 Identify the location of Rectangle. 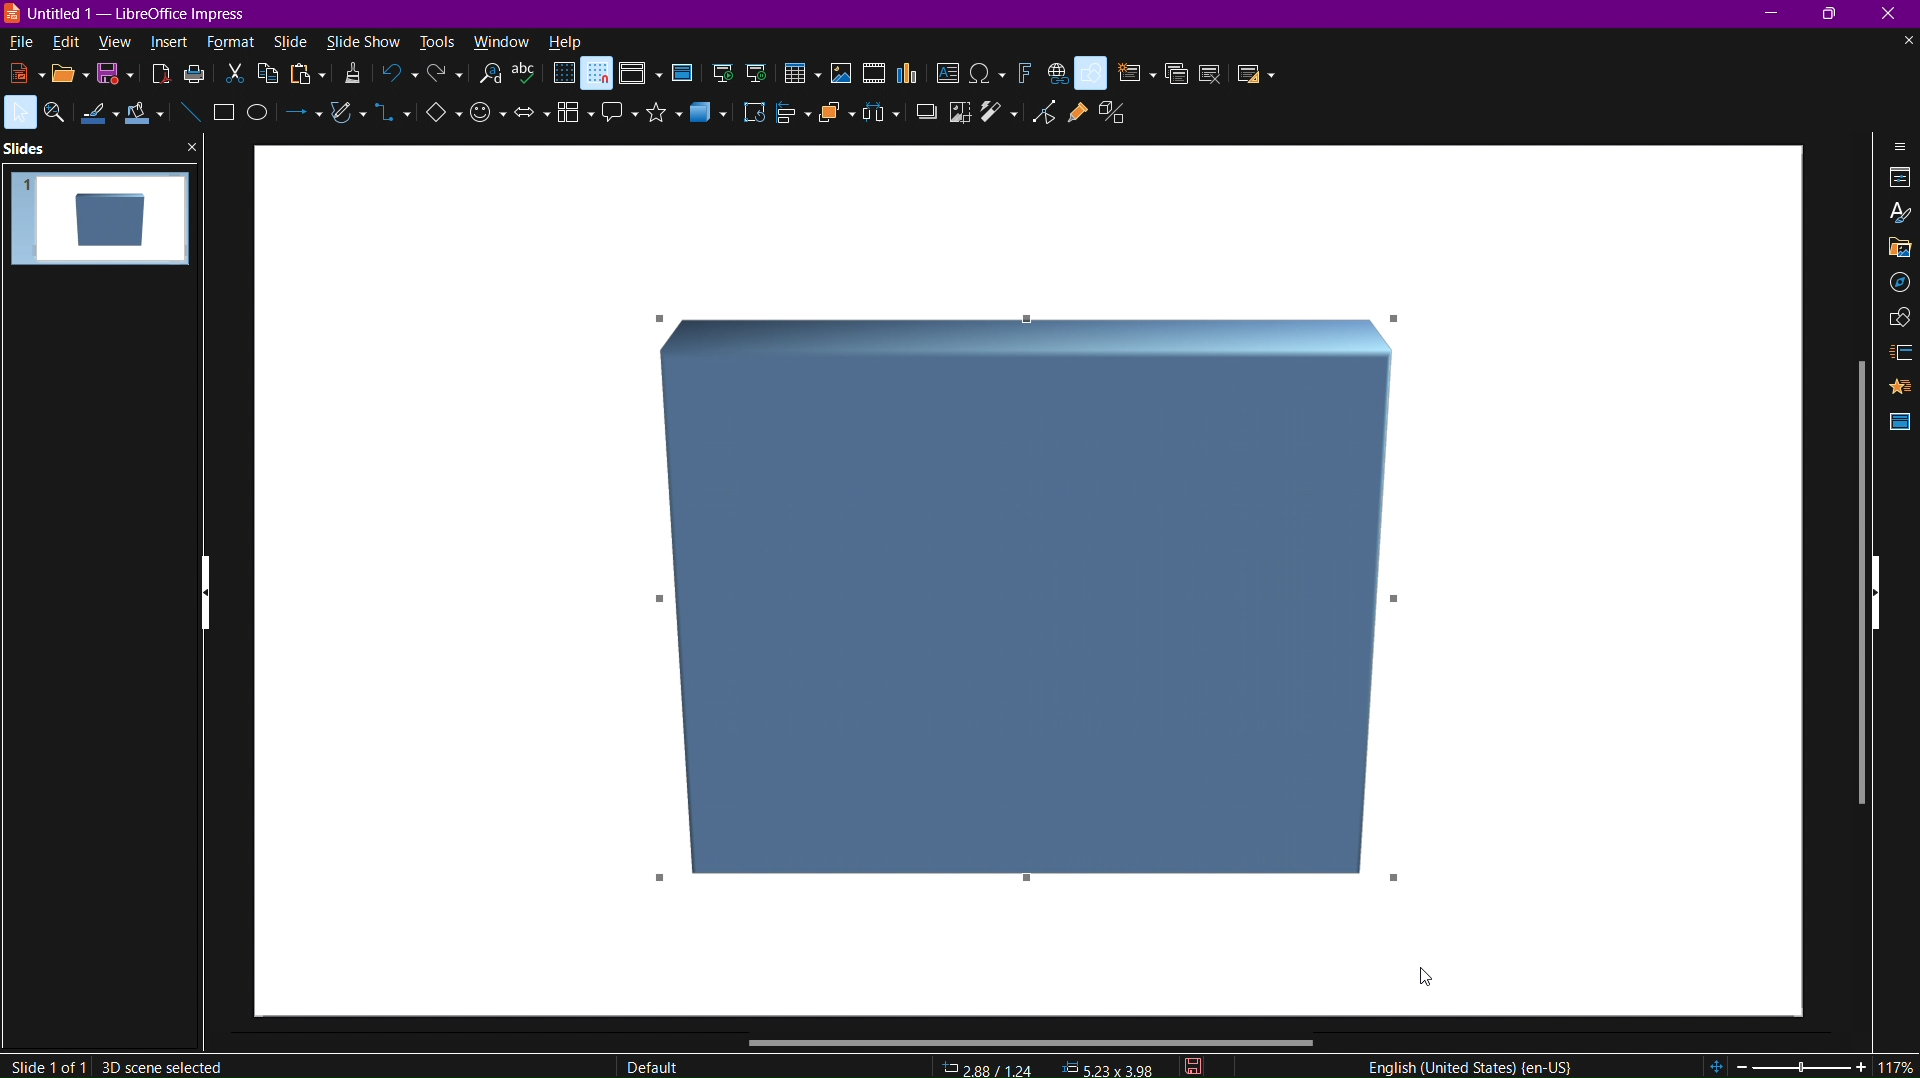
(224, 114).